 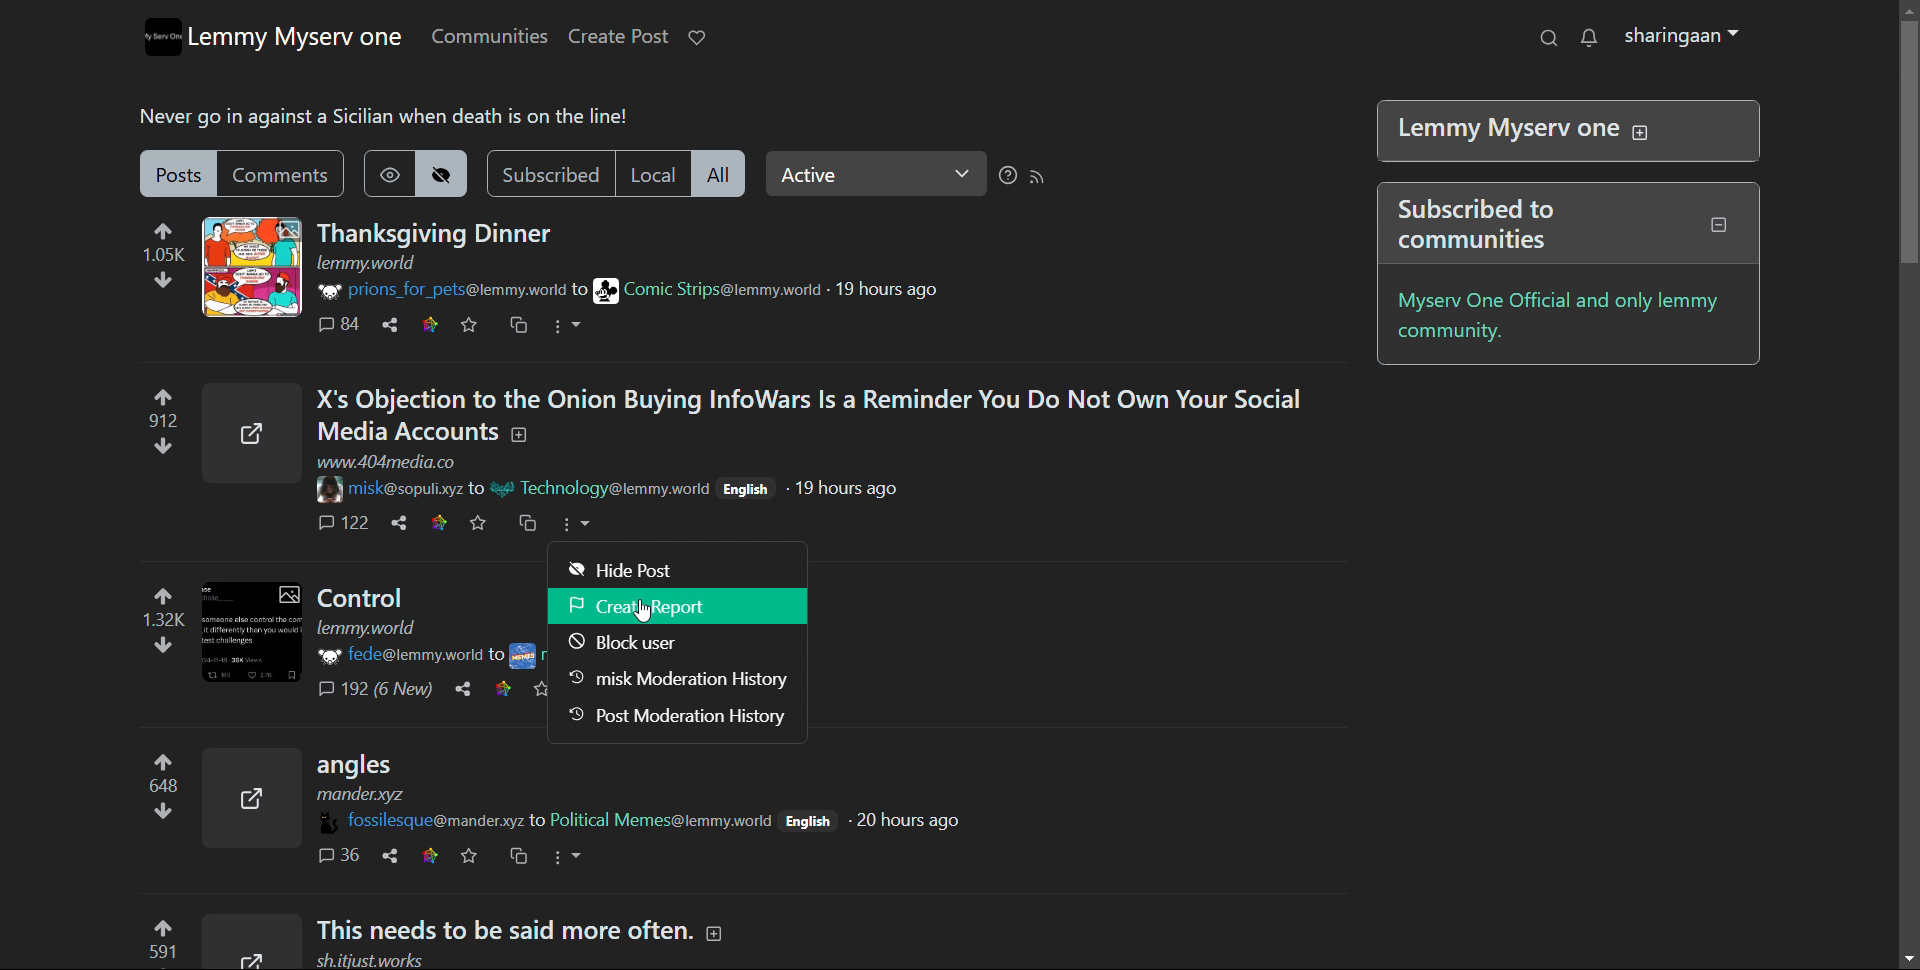 I want to click on cross post, so click(x=519, y=858).